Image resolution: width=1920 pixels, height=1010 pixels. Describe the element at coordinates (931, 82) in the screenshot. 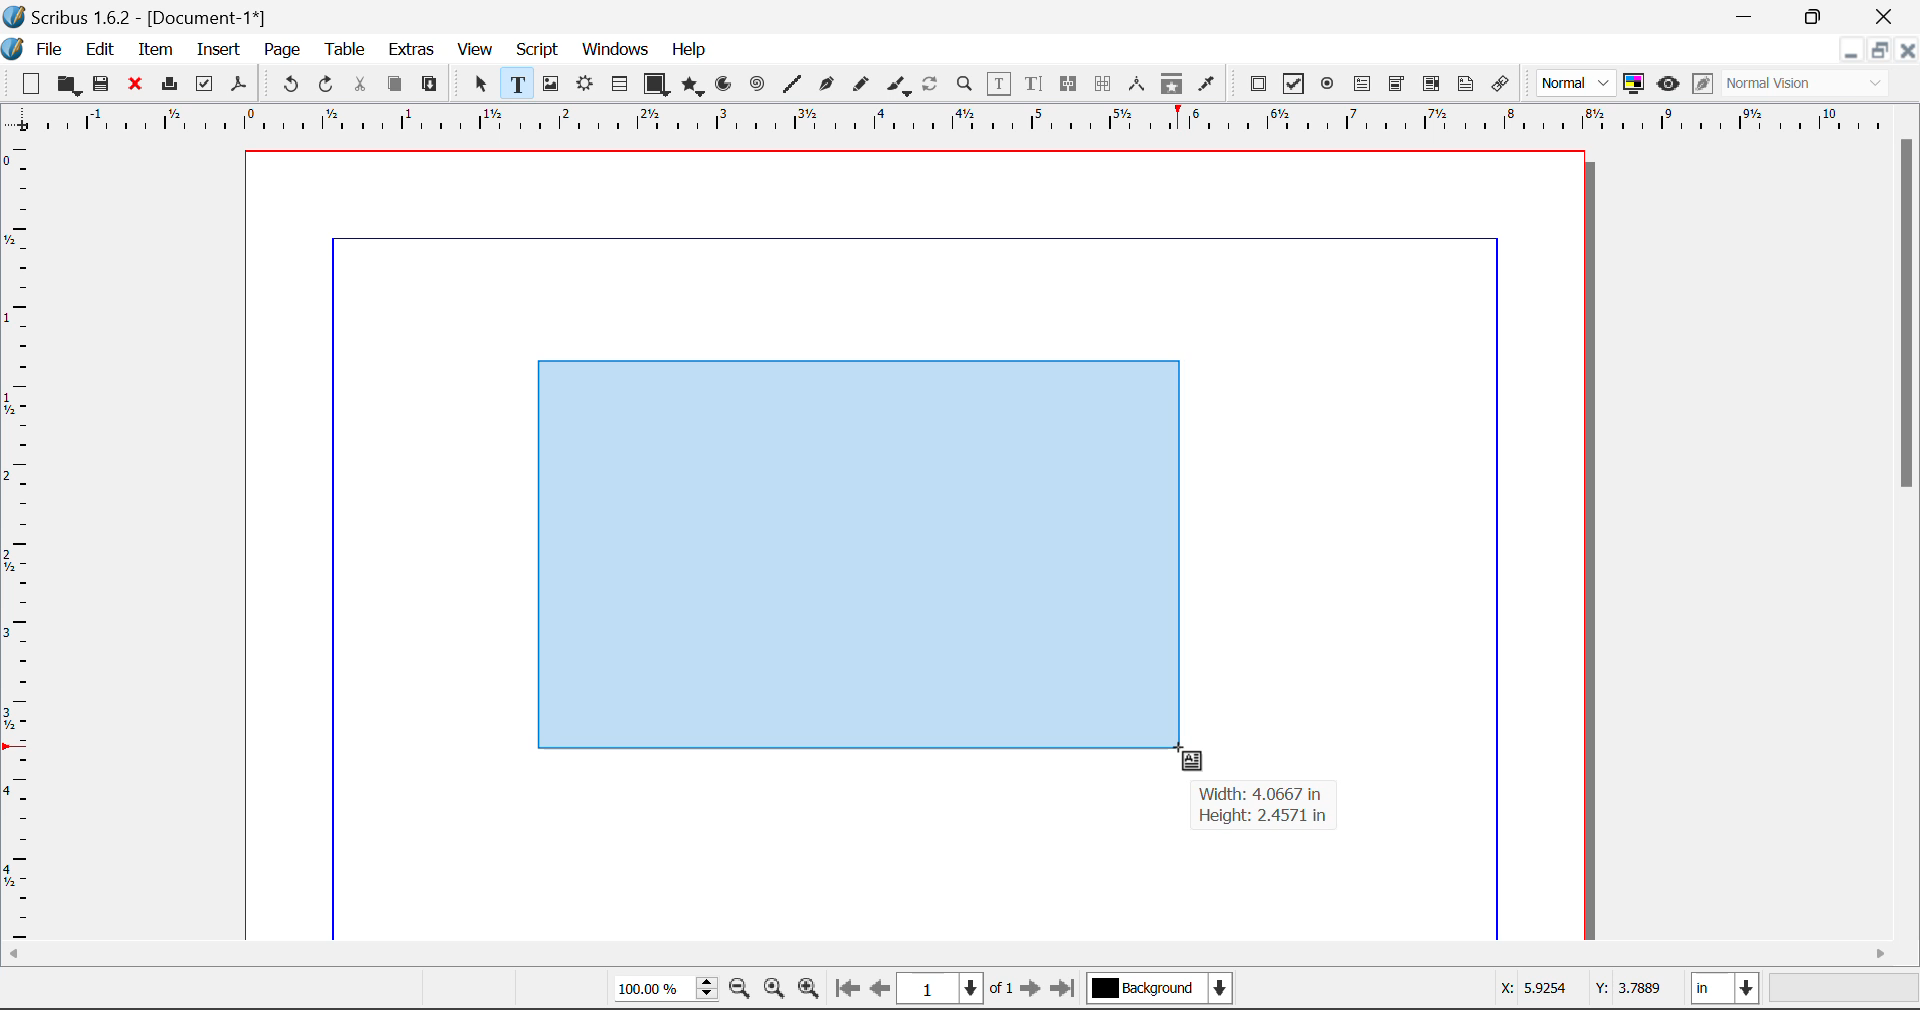

I see `Rotate` at that location.